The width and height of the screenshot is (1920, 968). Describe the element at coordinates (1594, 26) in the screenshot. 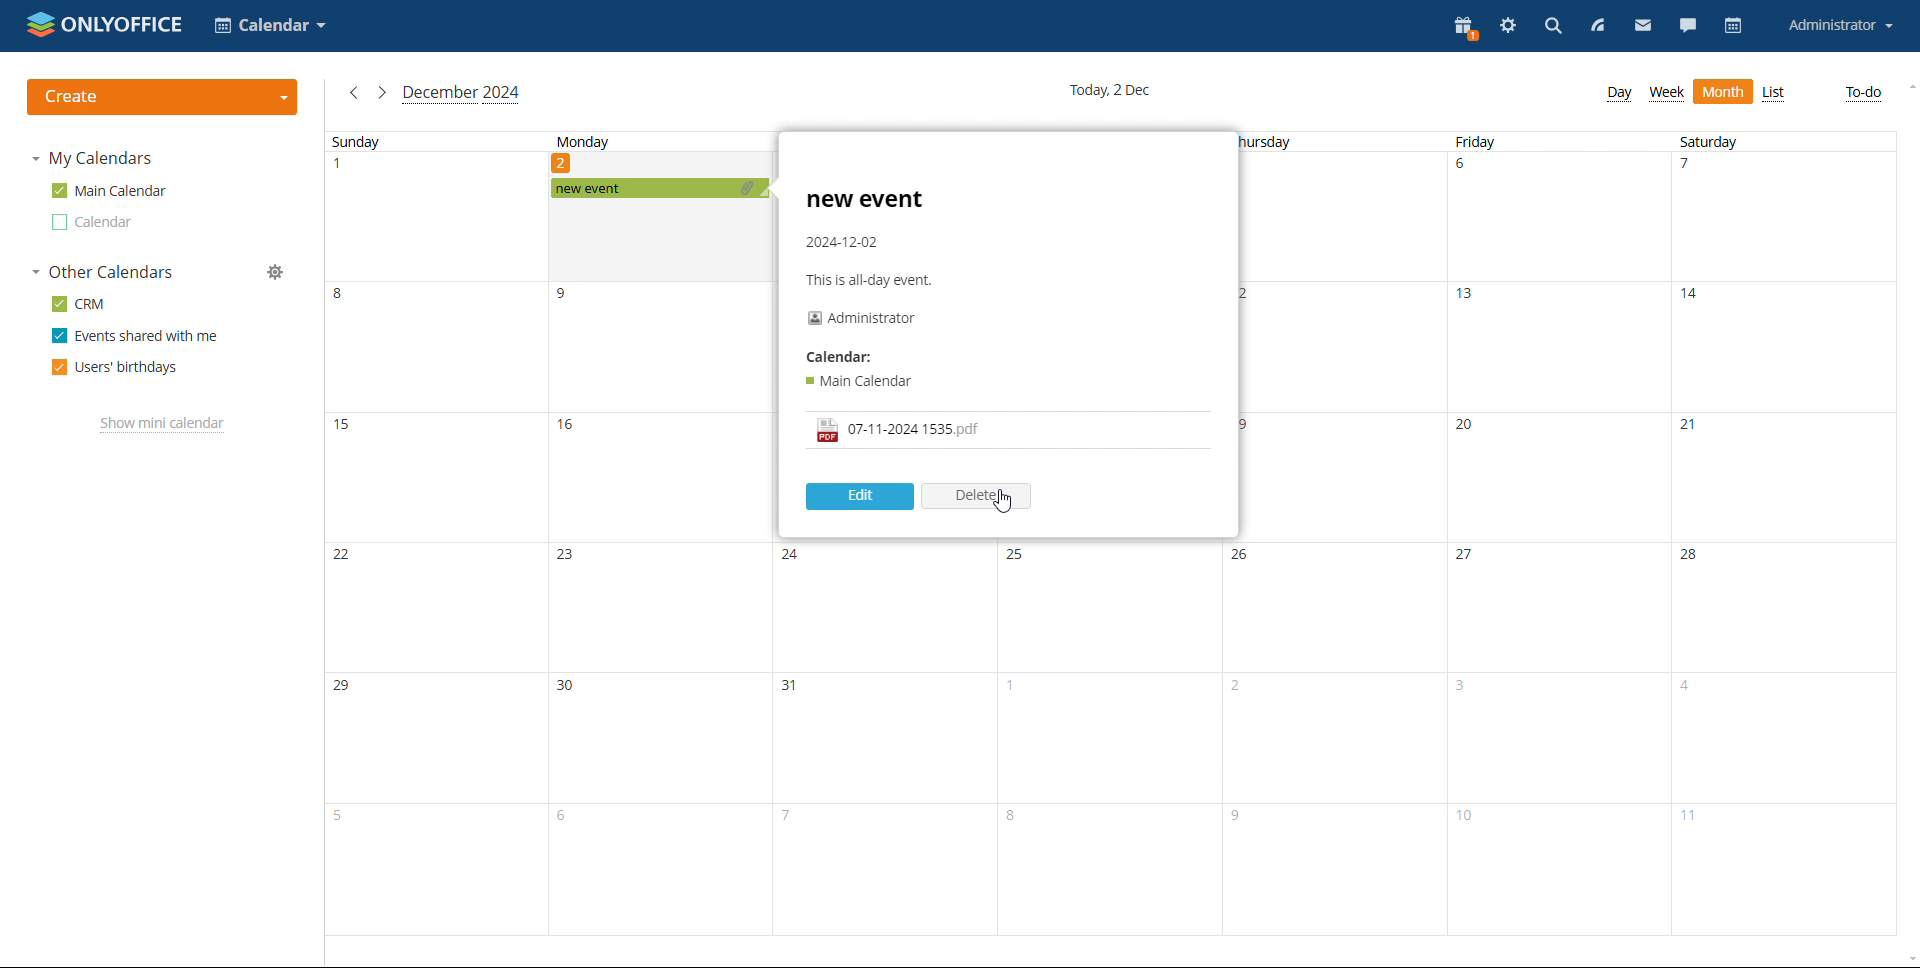

I see `feed` at that location.